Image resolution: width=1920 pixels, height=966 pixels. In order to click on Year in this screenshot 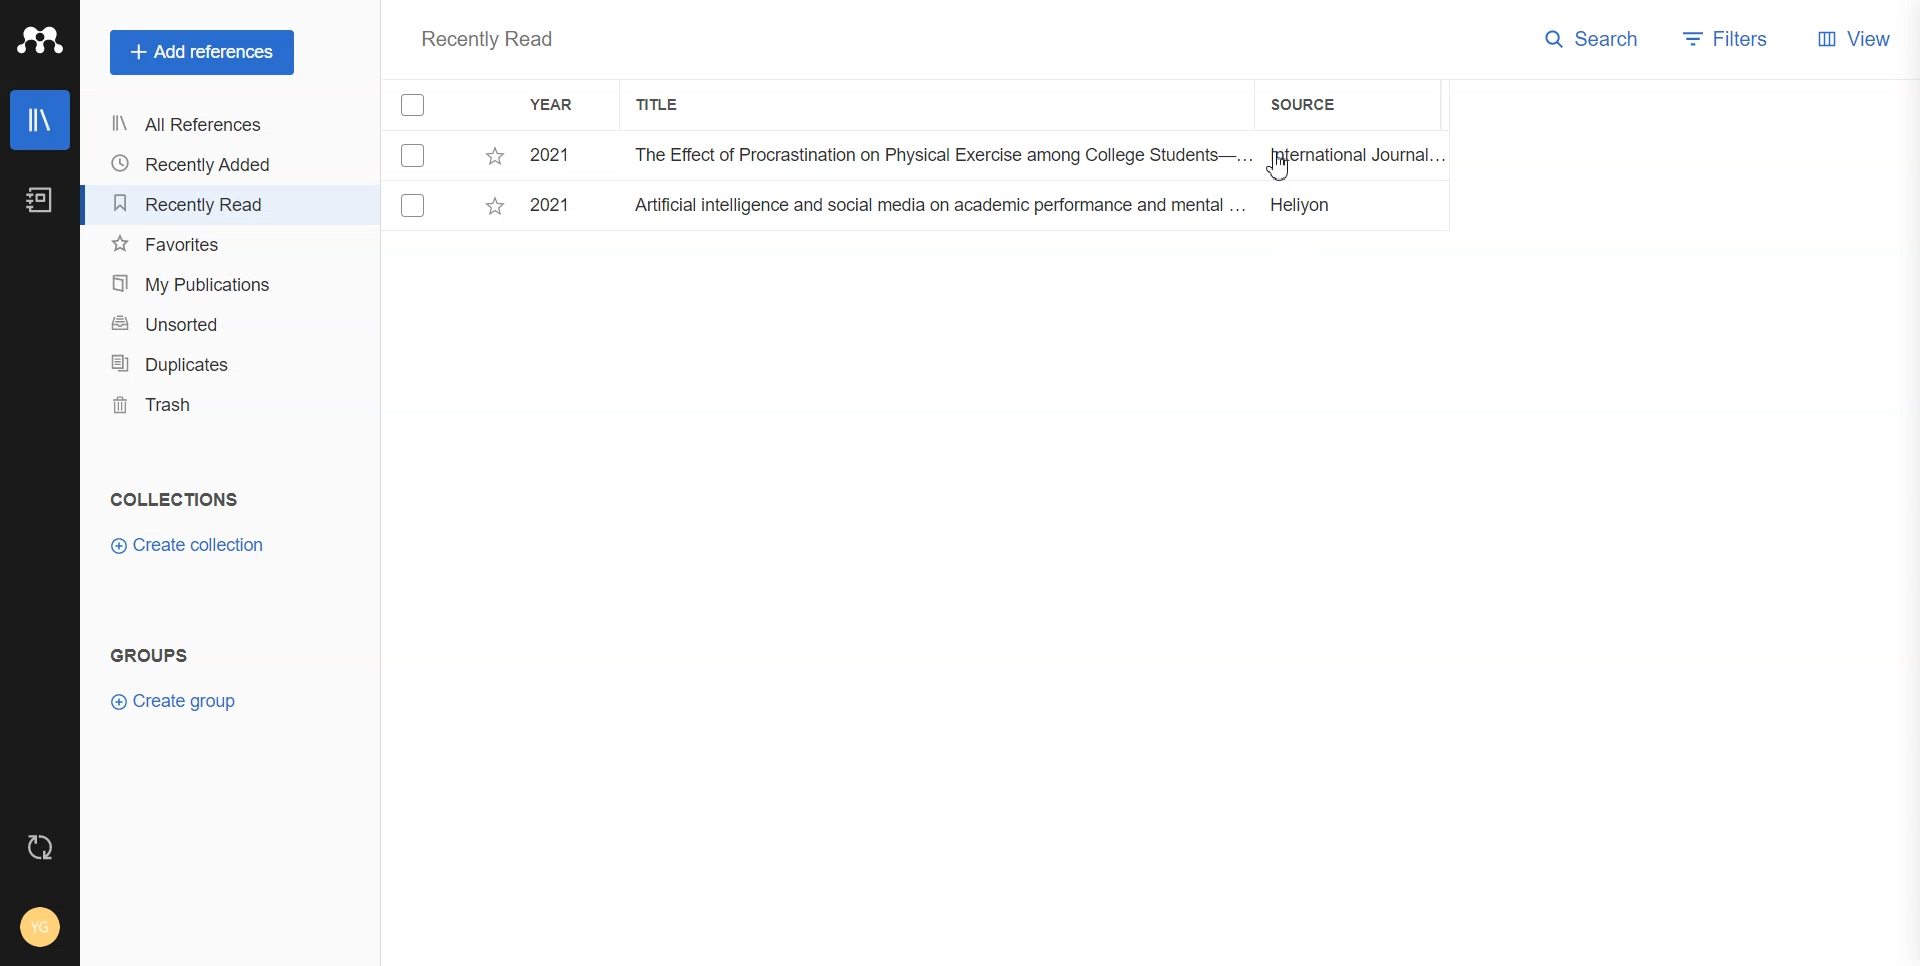, I will do `click(555, 105)`.